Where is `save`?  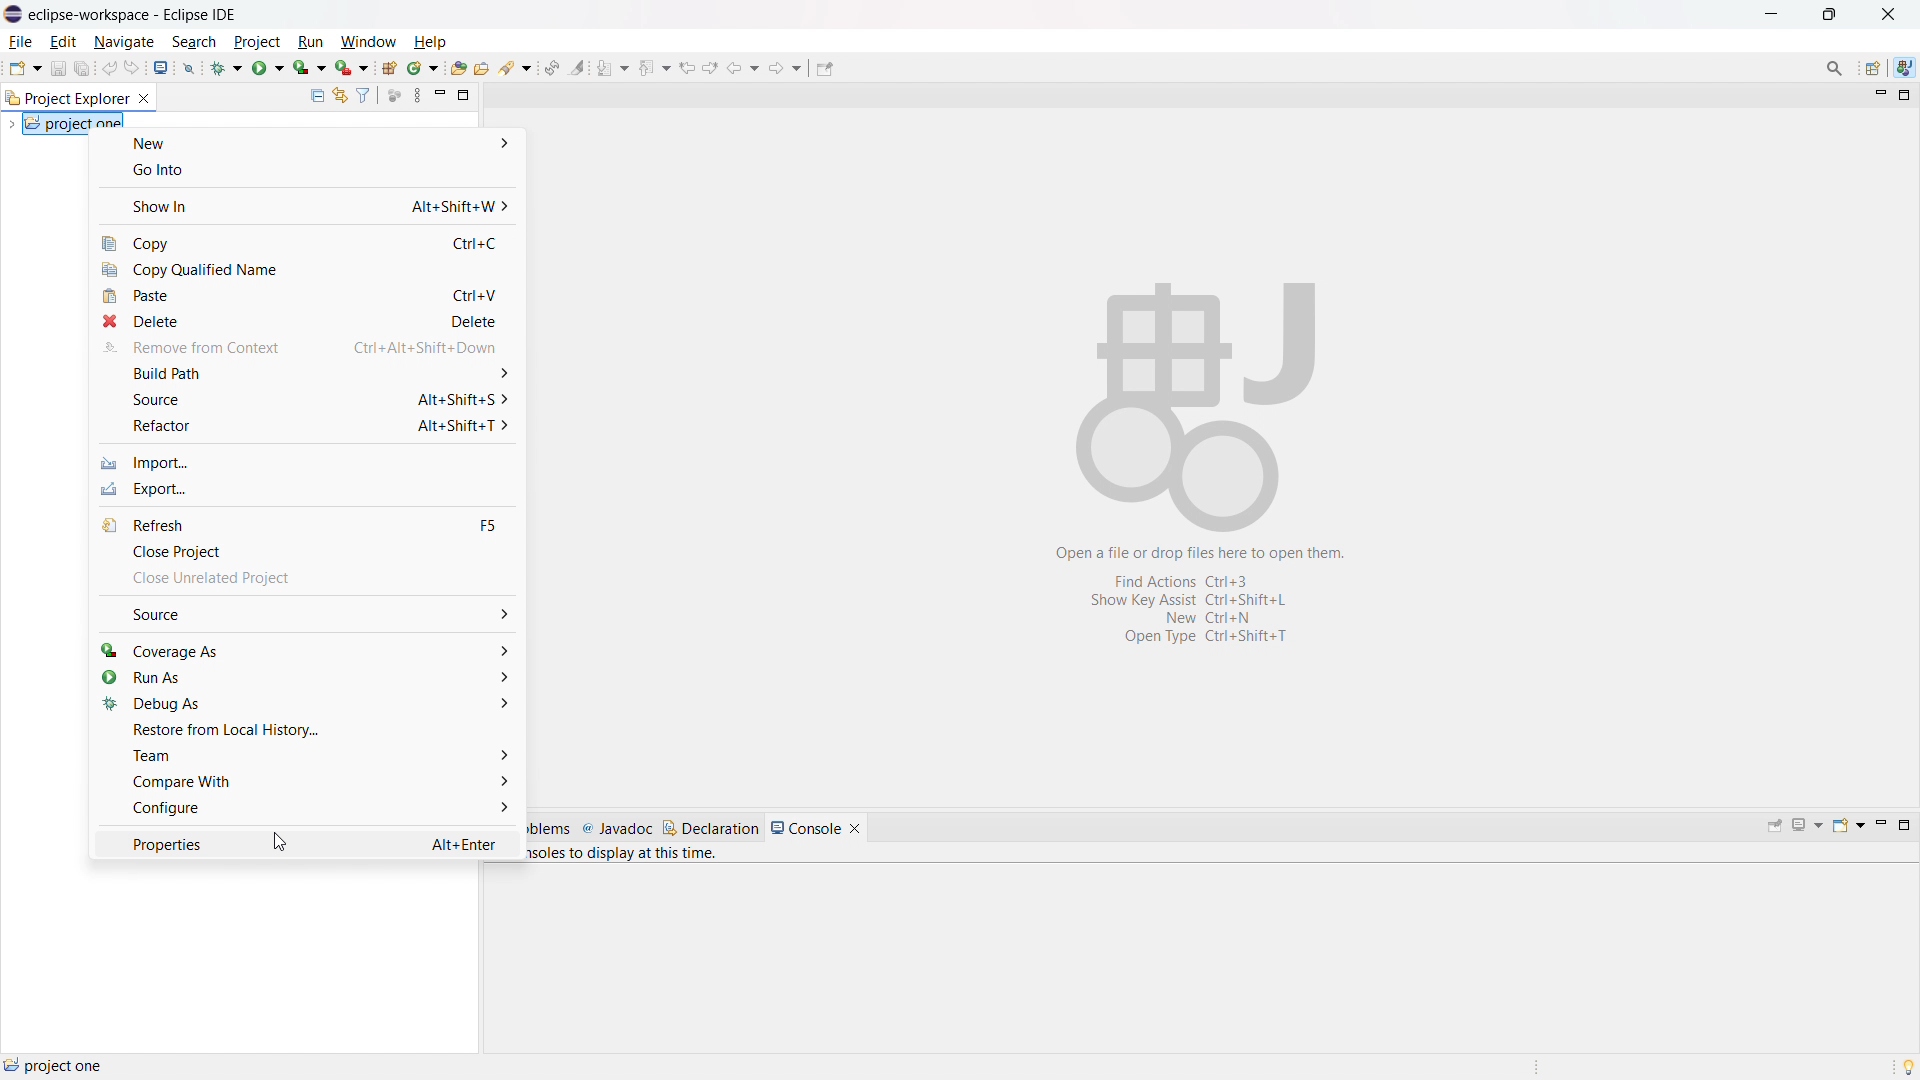 save is located at coordinates (58, 68).